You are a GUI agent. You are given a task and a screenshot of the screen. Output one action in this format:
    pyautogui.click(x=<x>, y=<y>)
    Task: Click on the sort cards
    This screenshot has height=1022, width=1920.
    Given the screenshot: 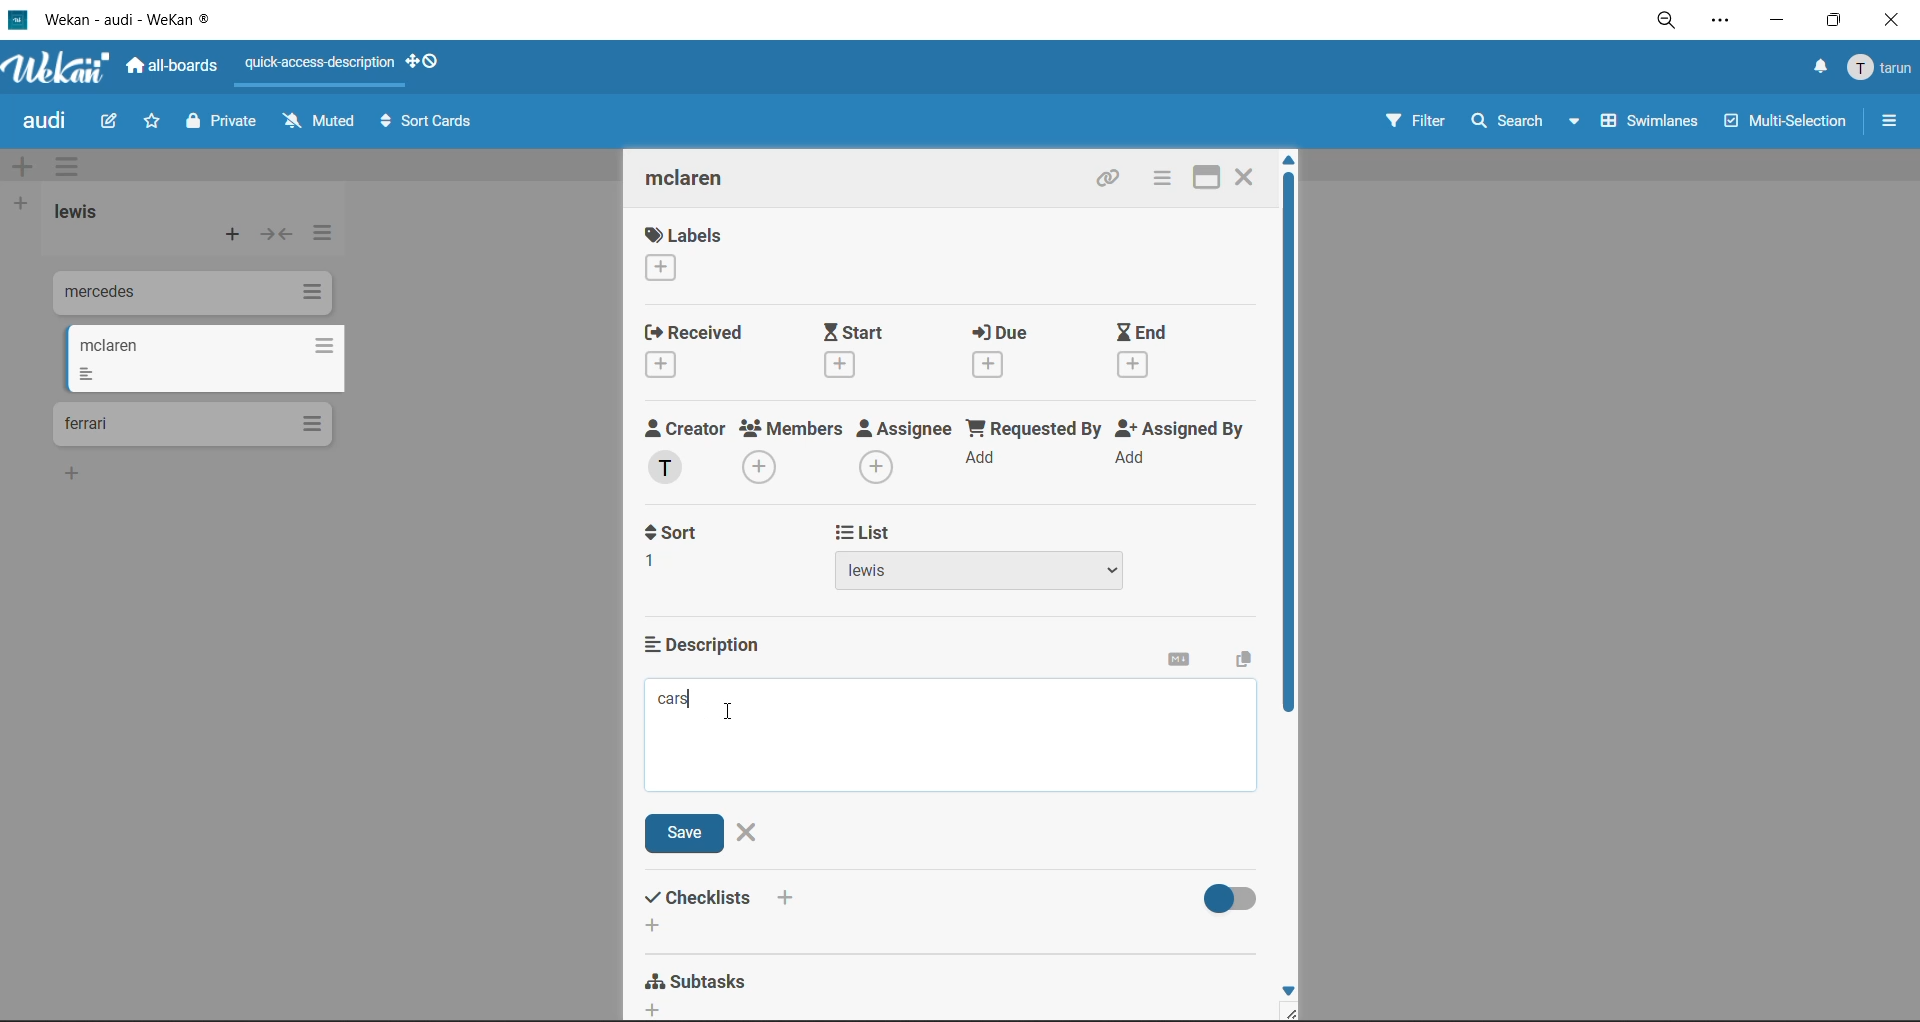 What is the action you would take?
    pyautogui.click(x=425, y=126)
    